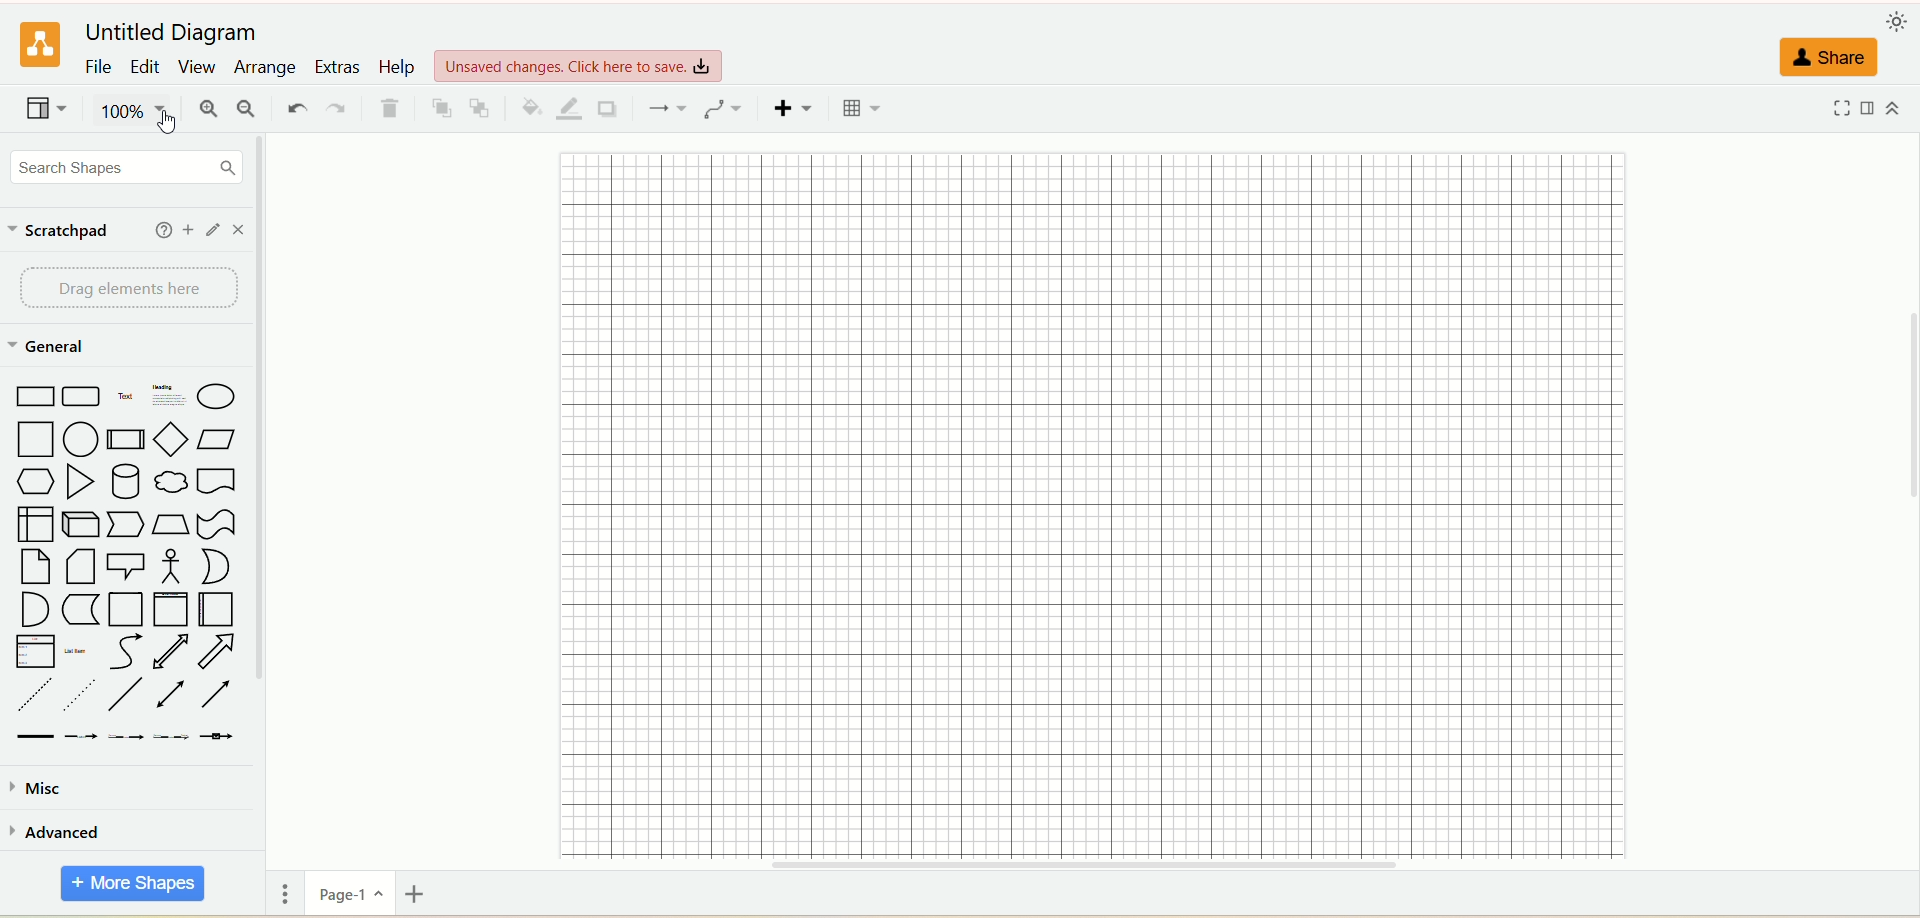  What do you see at coordinates (216, 395) in the screenshot?
I see `ellipse` at bounding box center [216, 395].